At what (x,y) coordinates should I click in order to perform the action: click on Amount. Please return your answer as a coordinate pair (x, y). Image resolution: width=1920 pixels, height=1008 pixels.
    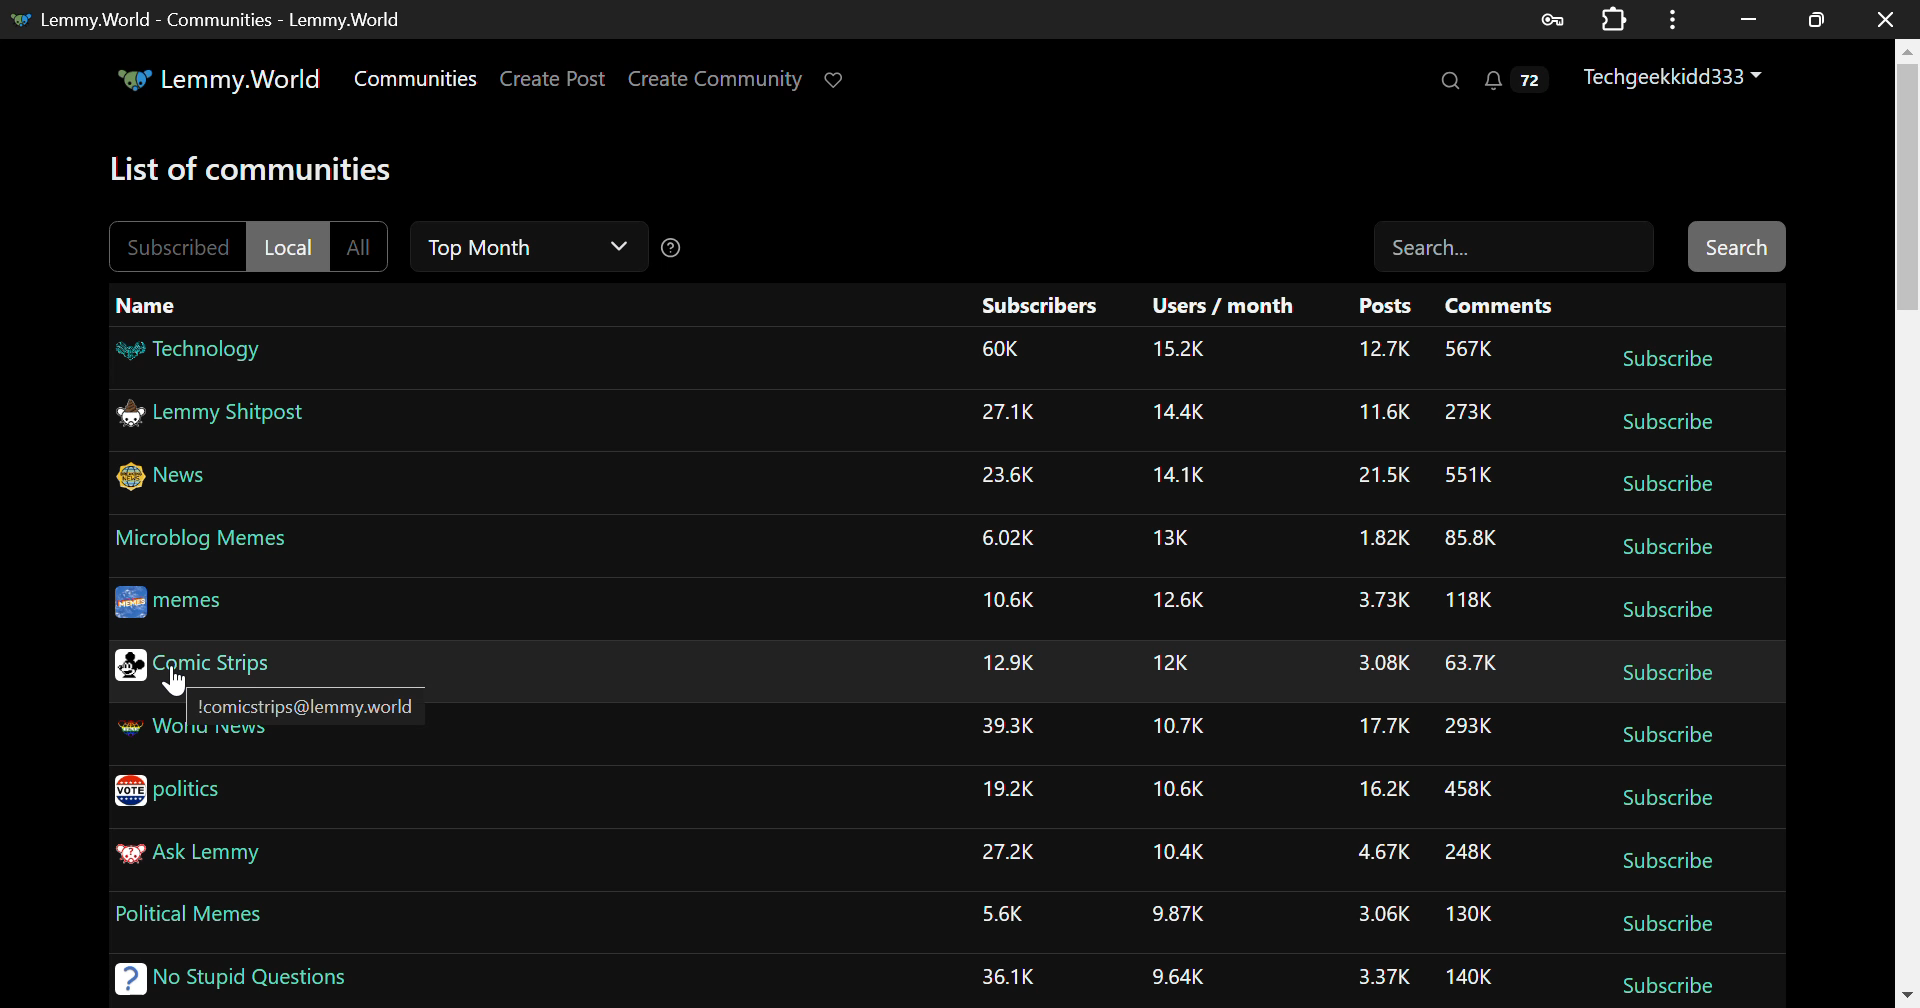
    Looking at the image, I should click on (1010, 664).